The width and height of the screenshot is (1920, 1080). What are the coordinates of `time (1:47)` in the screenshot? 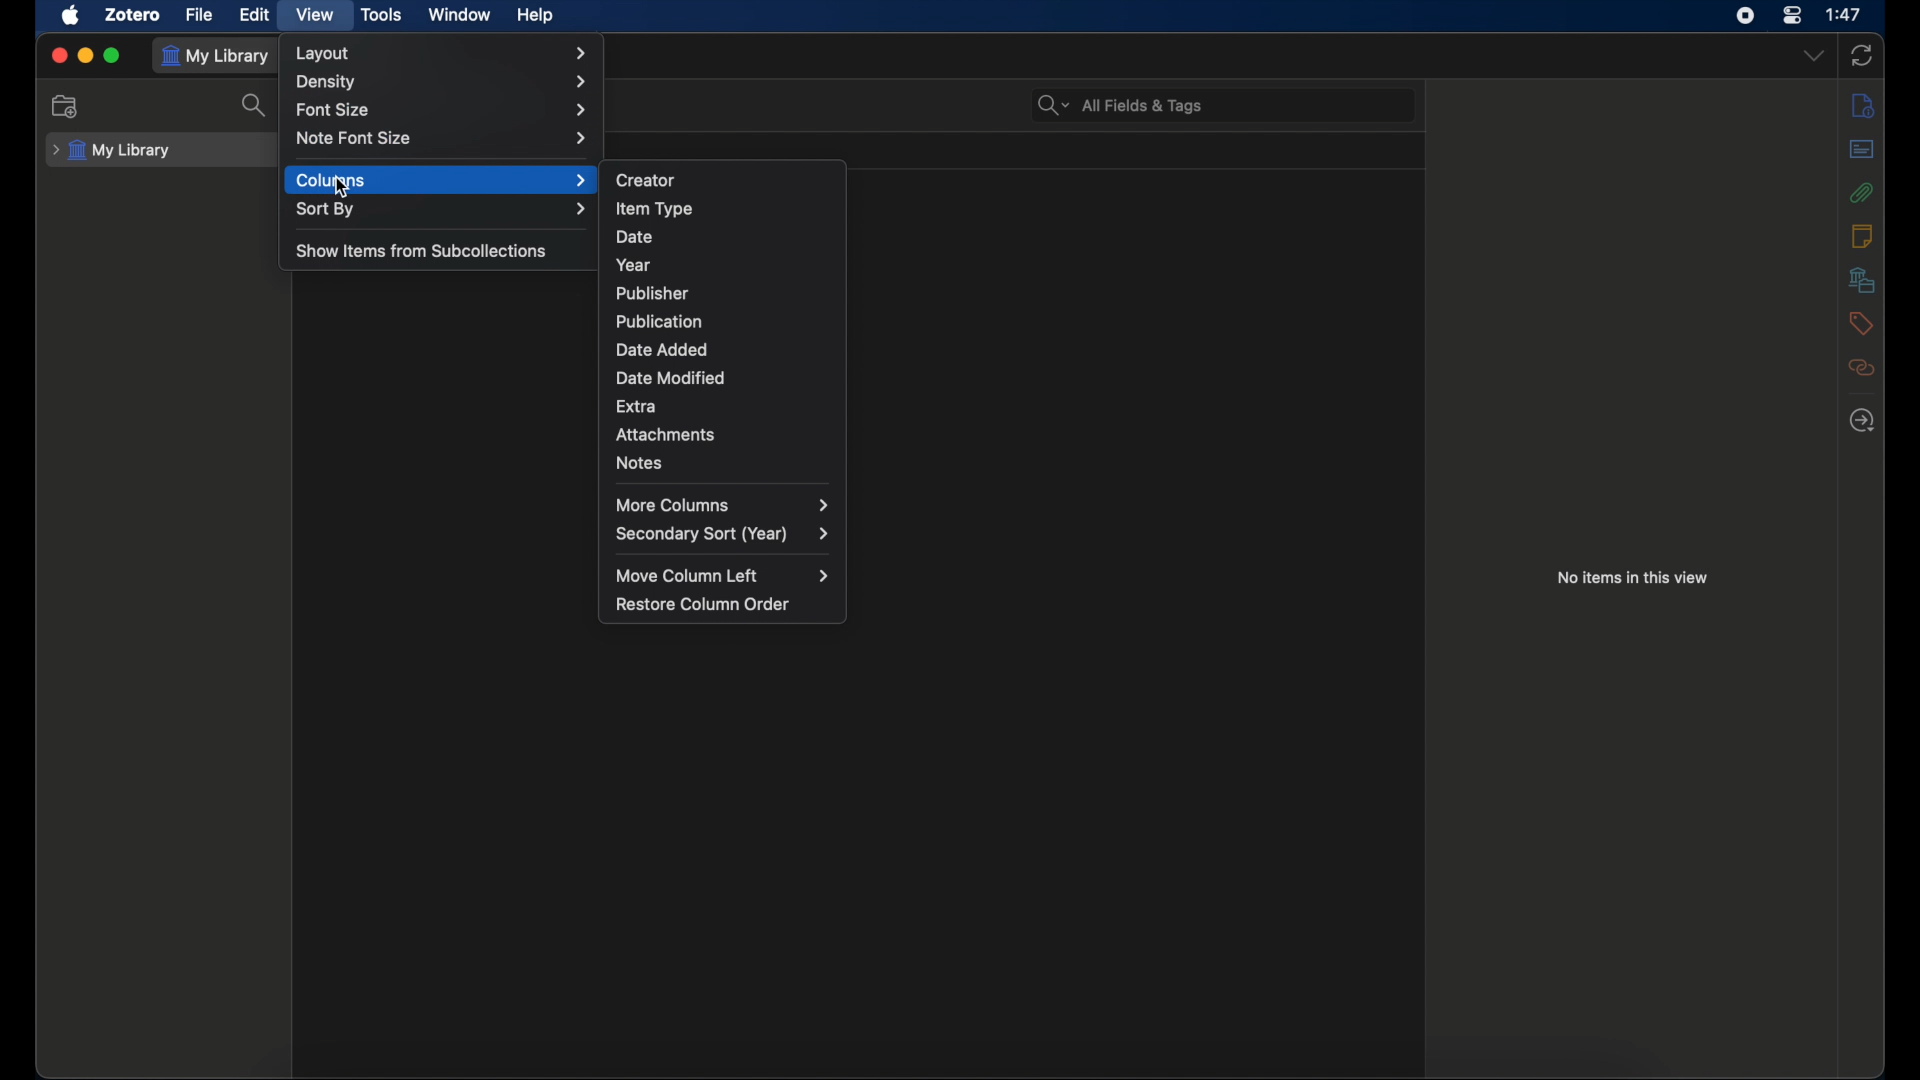 It's located at (1844, 13).